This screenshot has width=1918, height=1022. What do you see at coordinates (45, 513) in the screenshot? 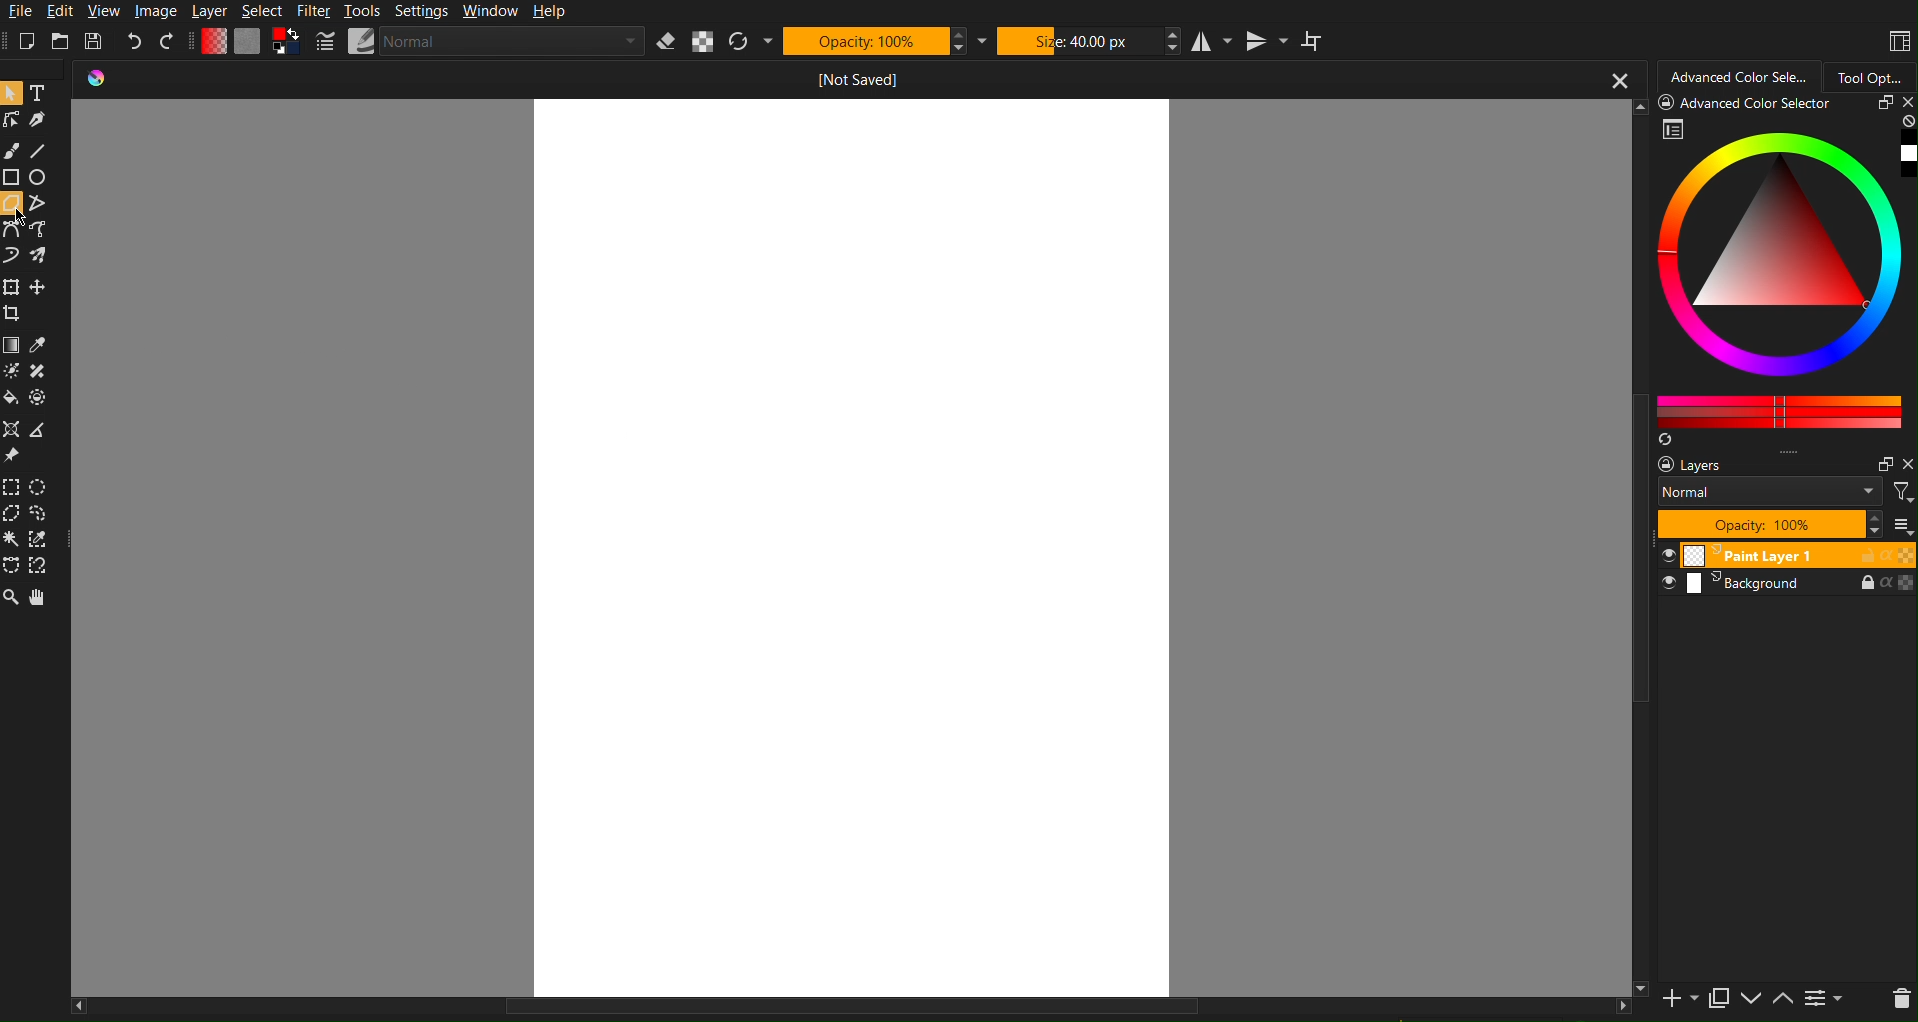
I see `freehand Selection Tools` at bounding box center [45, 513].